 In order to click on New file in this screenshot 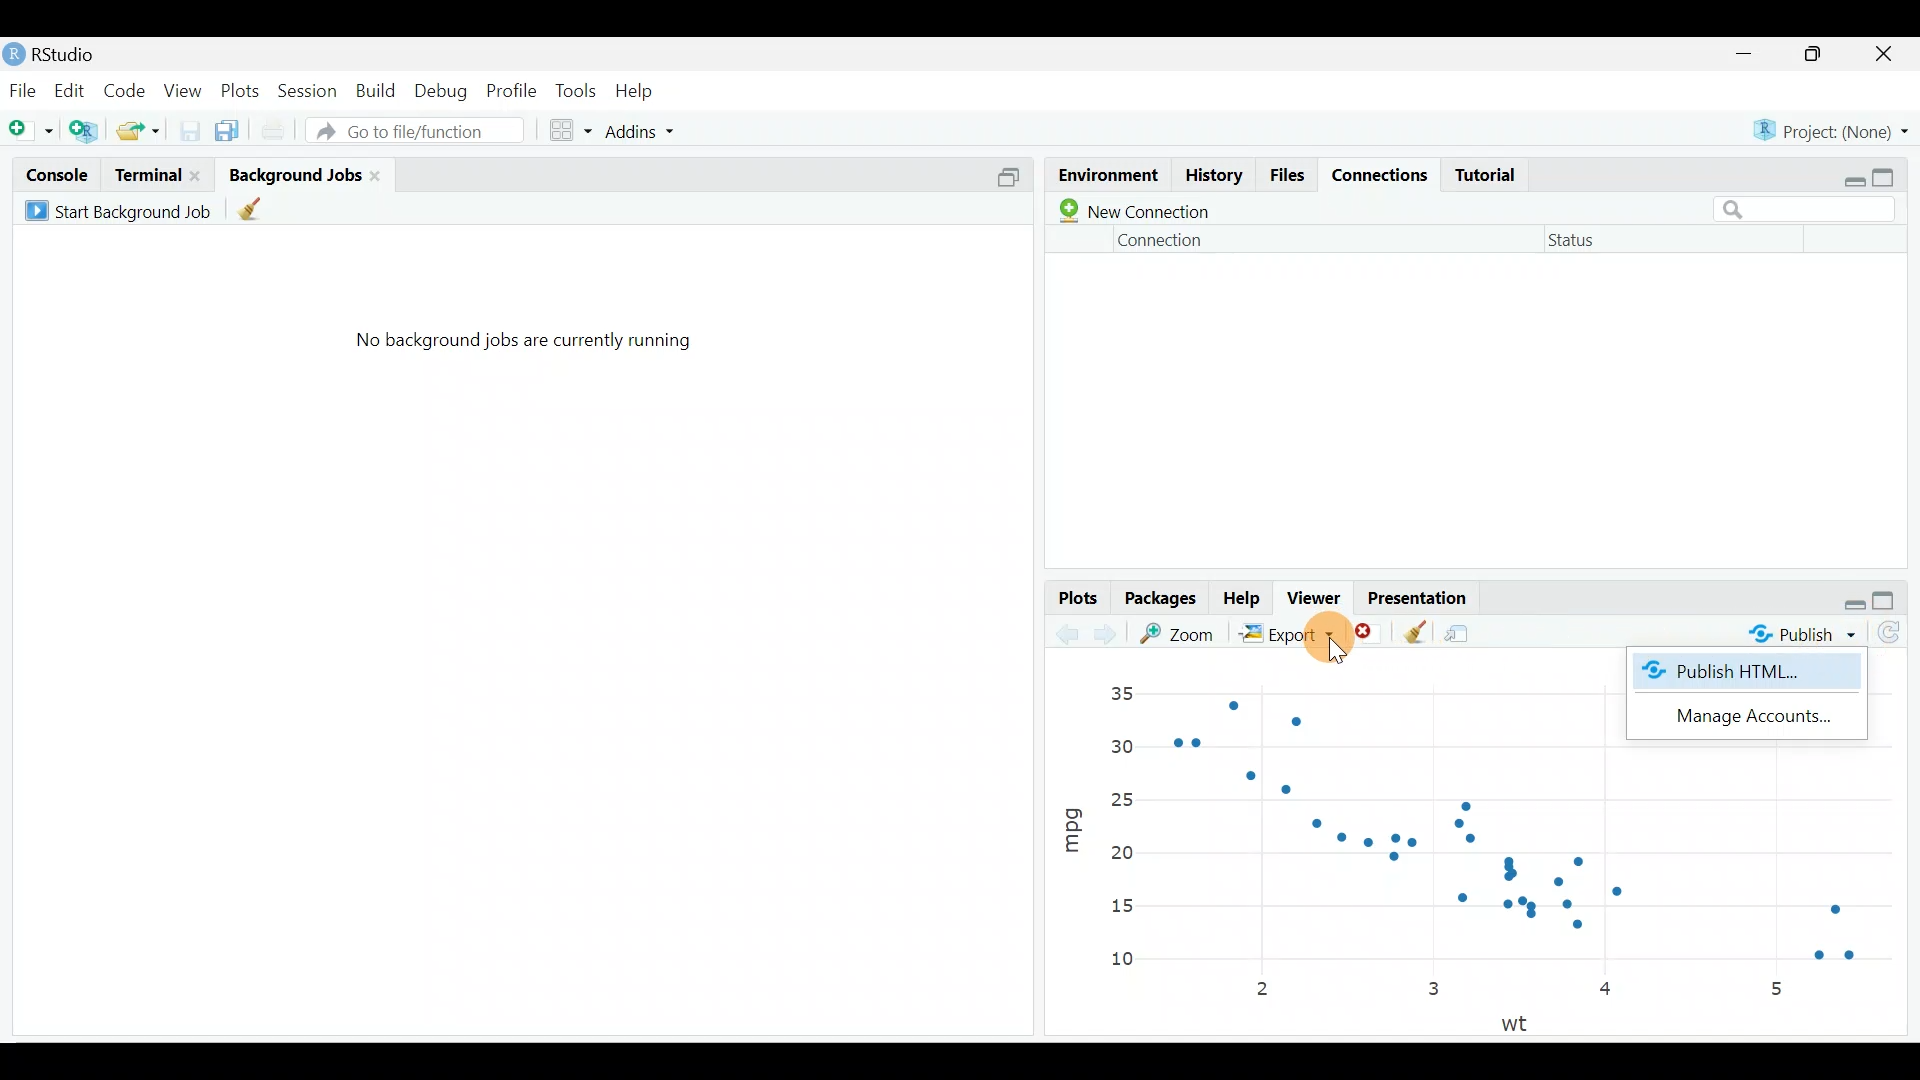, I will do `click(31, 126)`.